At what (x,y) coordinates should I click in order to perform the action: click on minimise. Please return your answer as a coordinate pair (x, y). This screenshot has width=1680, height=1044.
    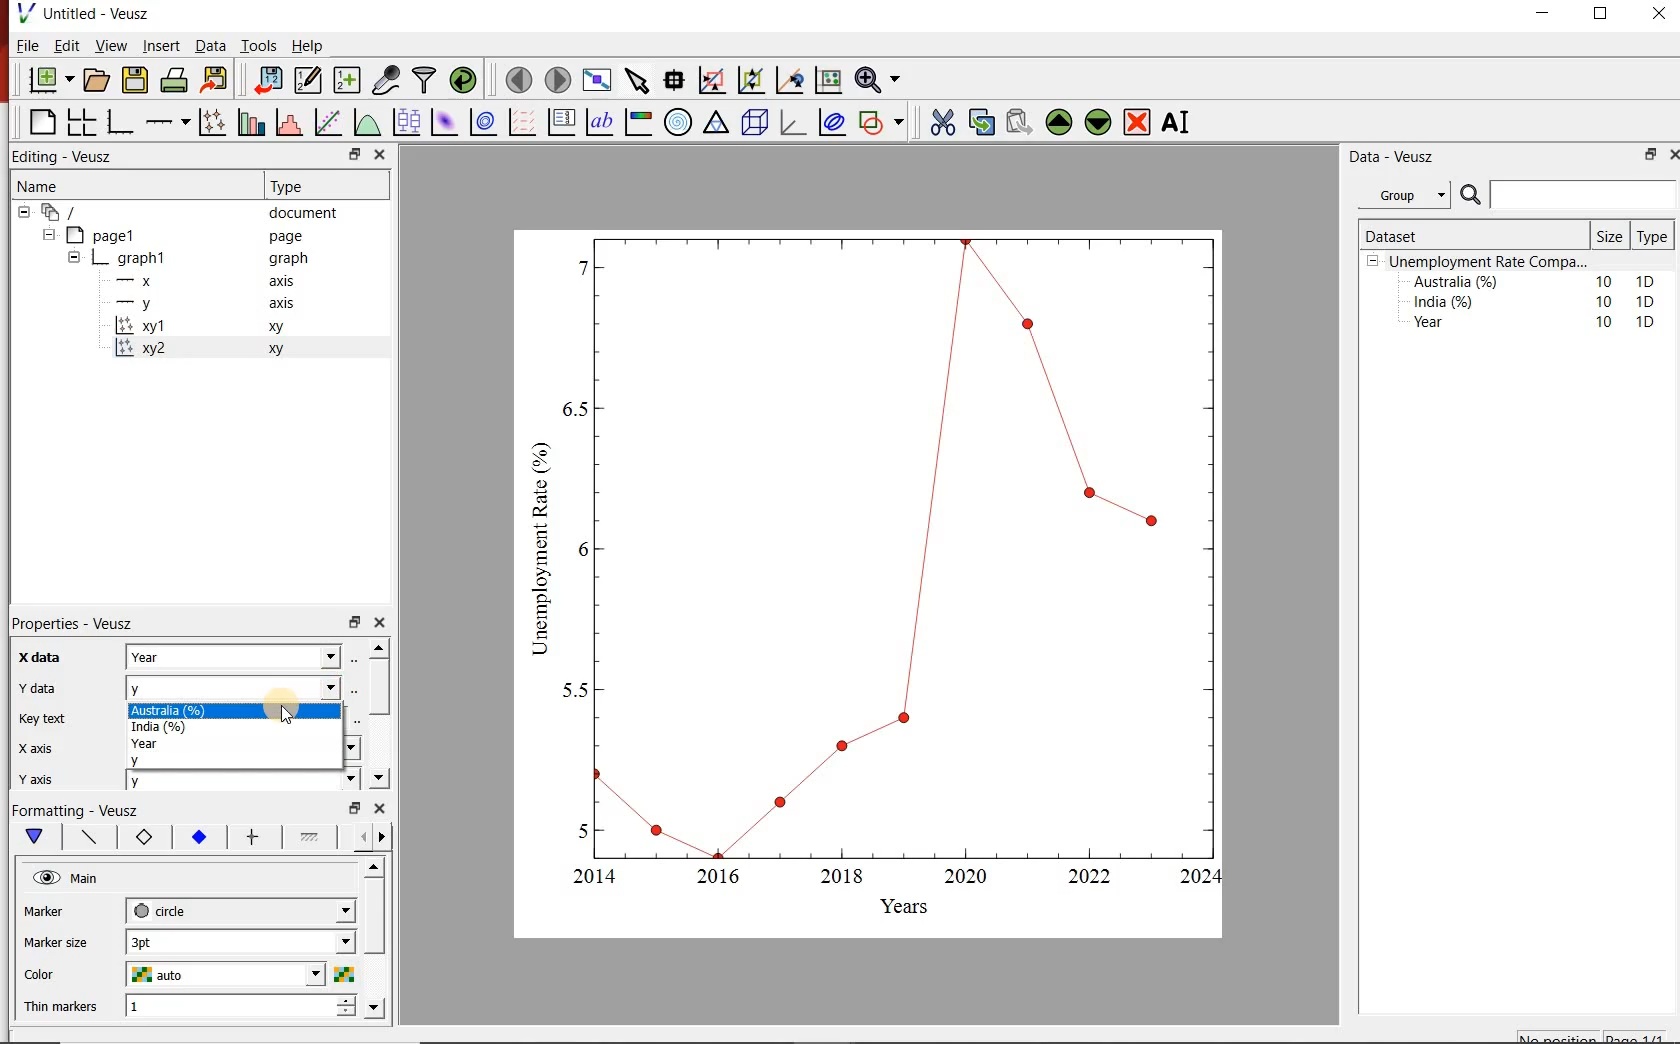
    Looking at the image, I should click on (354, 621).